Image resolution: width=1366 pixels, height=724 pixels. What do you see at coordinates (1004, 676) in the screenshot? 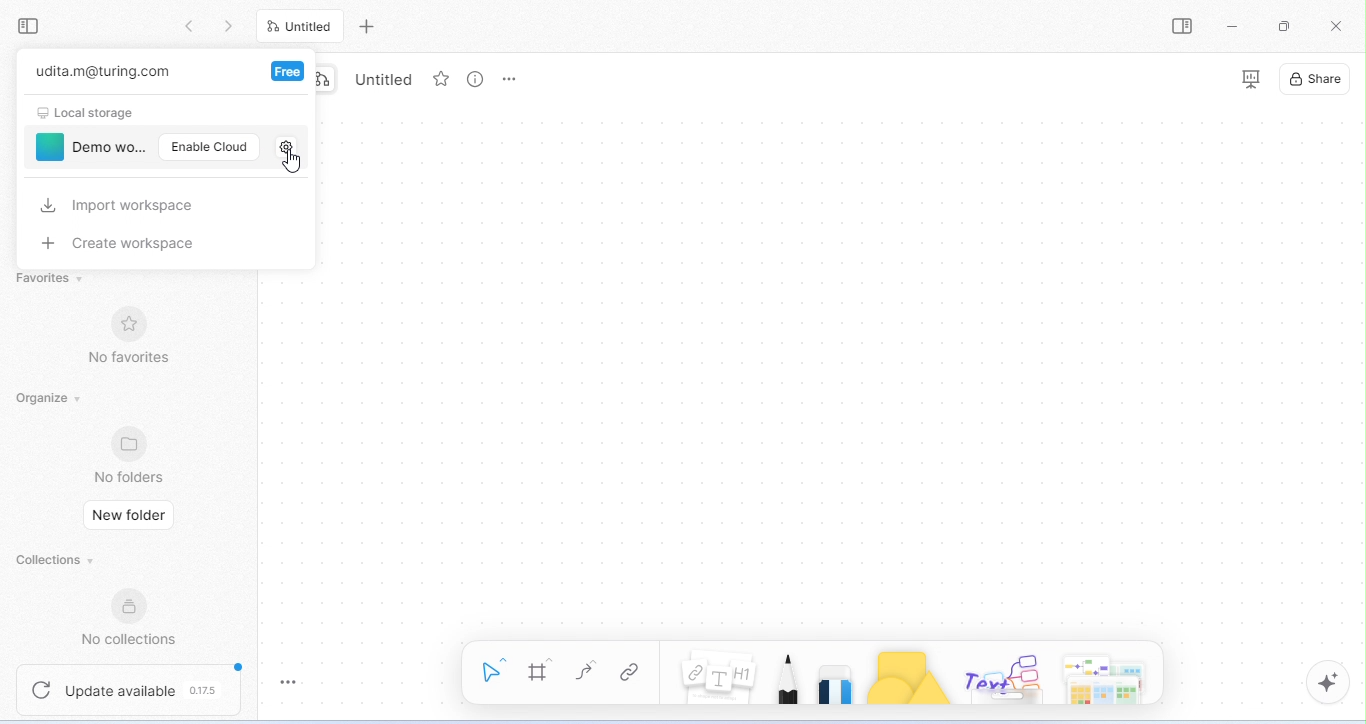
I see `others` at bounding box center [1004, 676].